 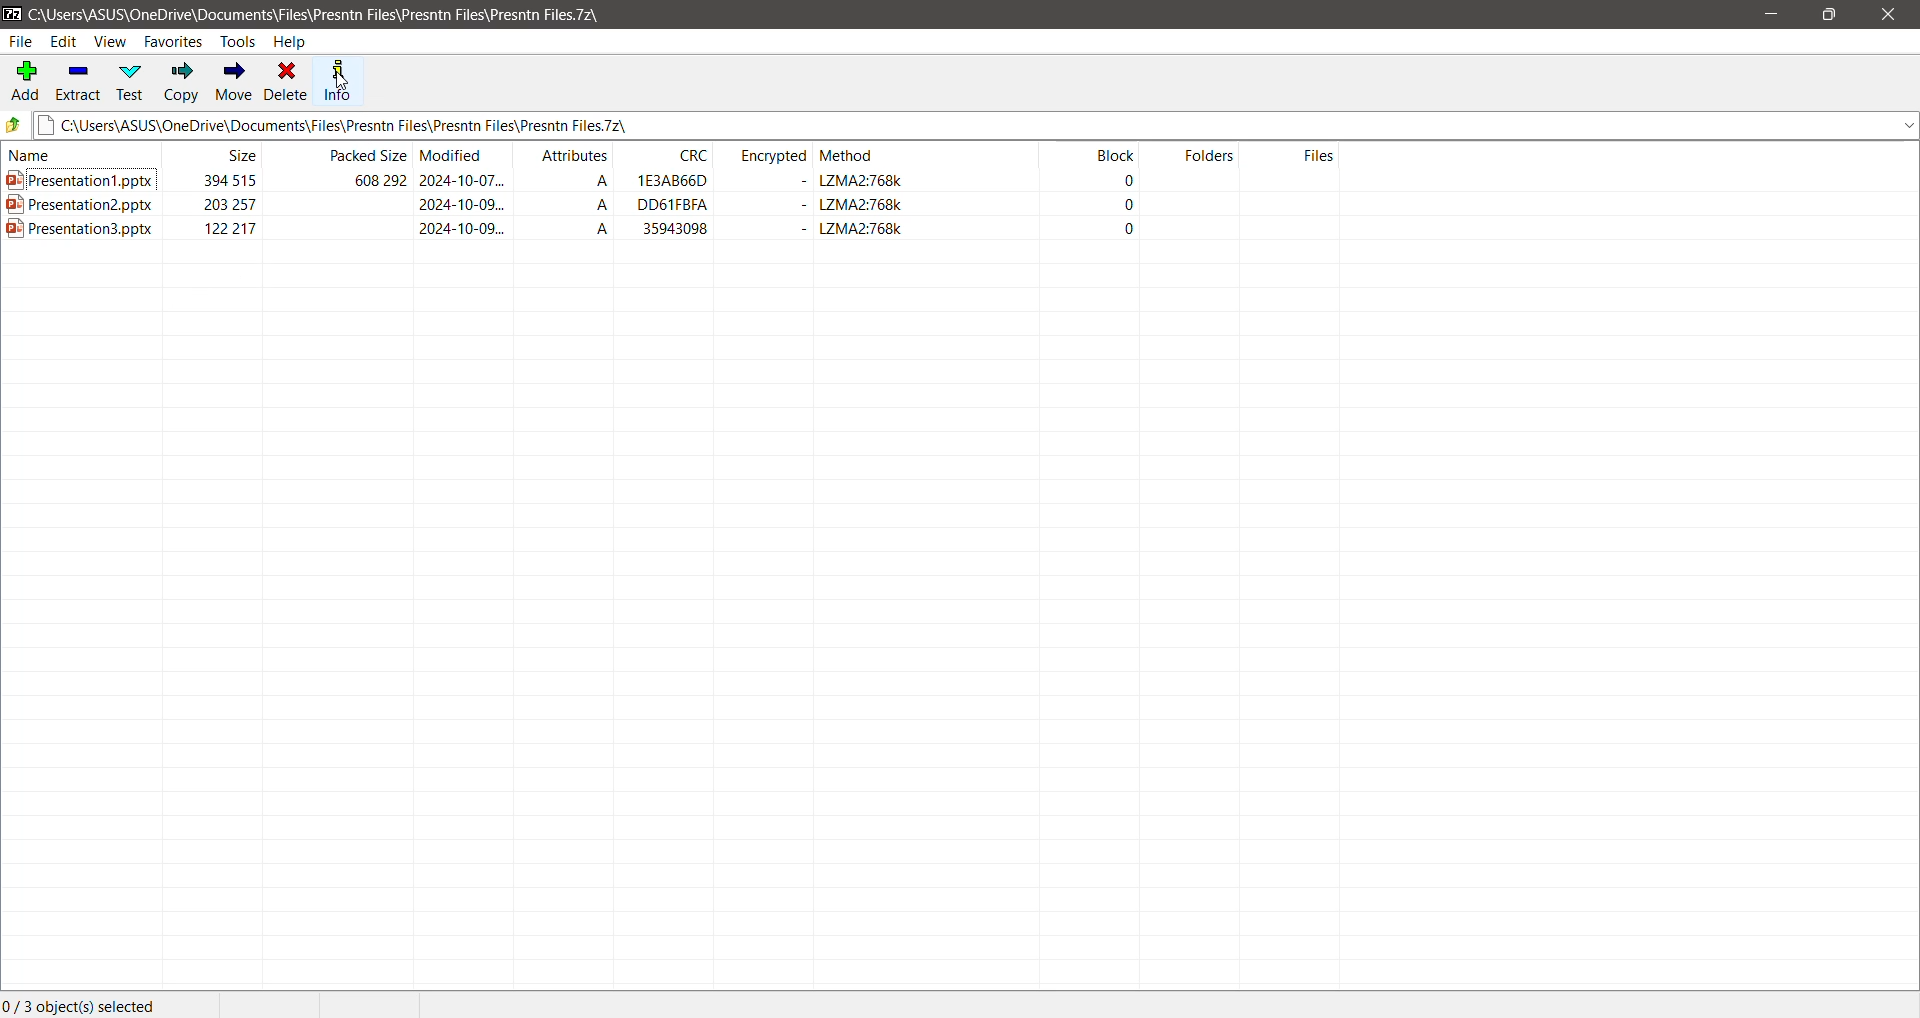 What do you see at coordinates (79, 84) in the screenshot?
I see `Extract` at bounding box center [79, 84].